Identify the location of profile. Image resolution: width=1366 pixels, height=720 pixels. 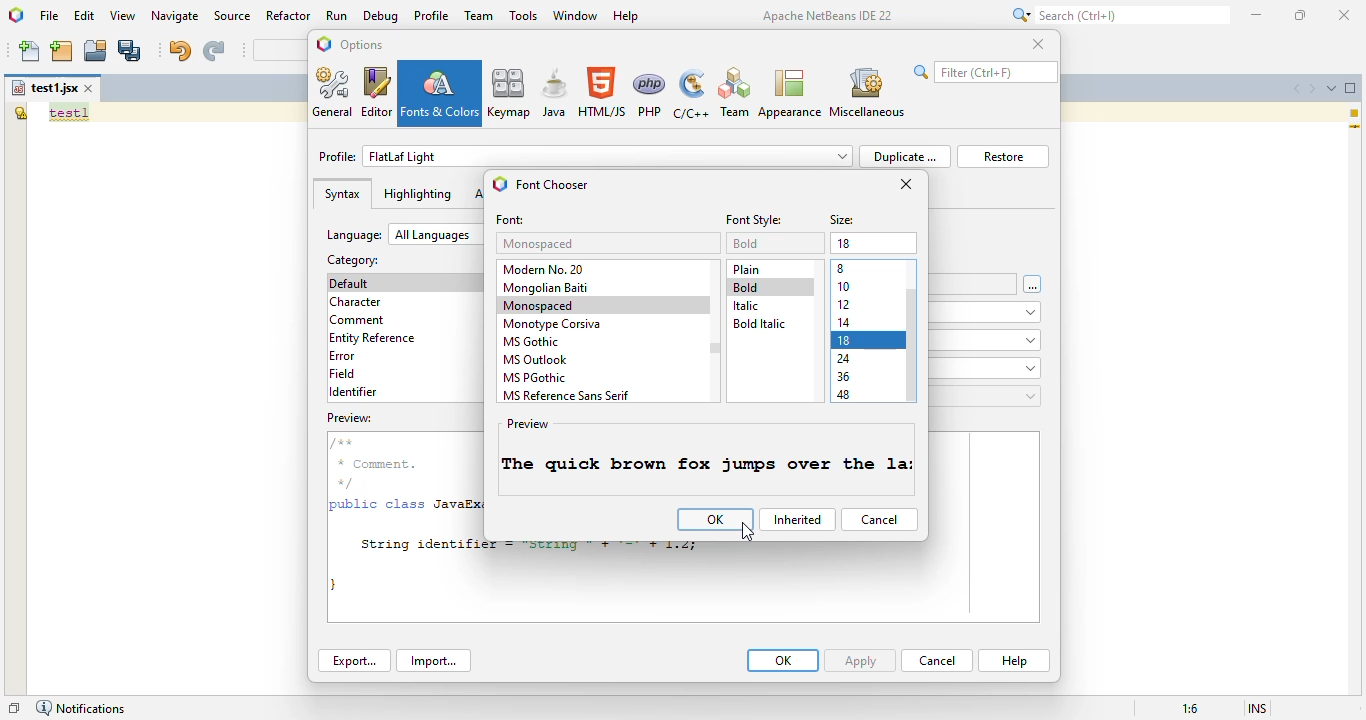
(432, 15).